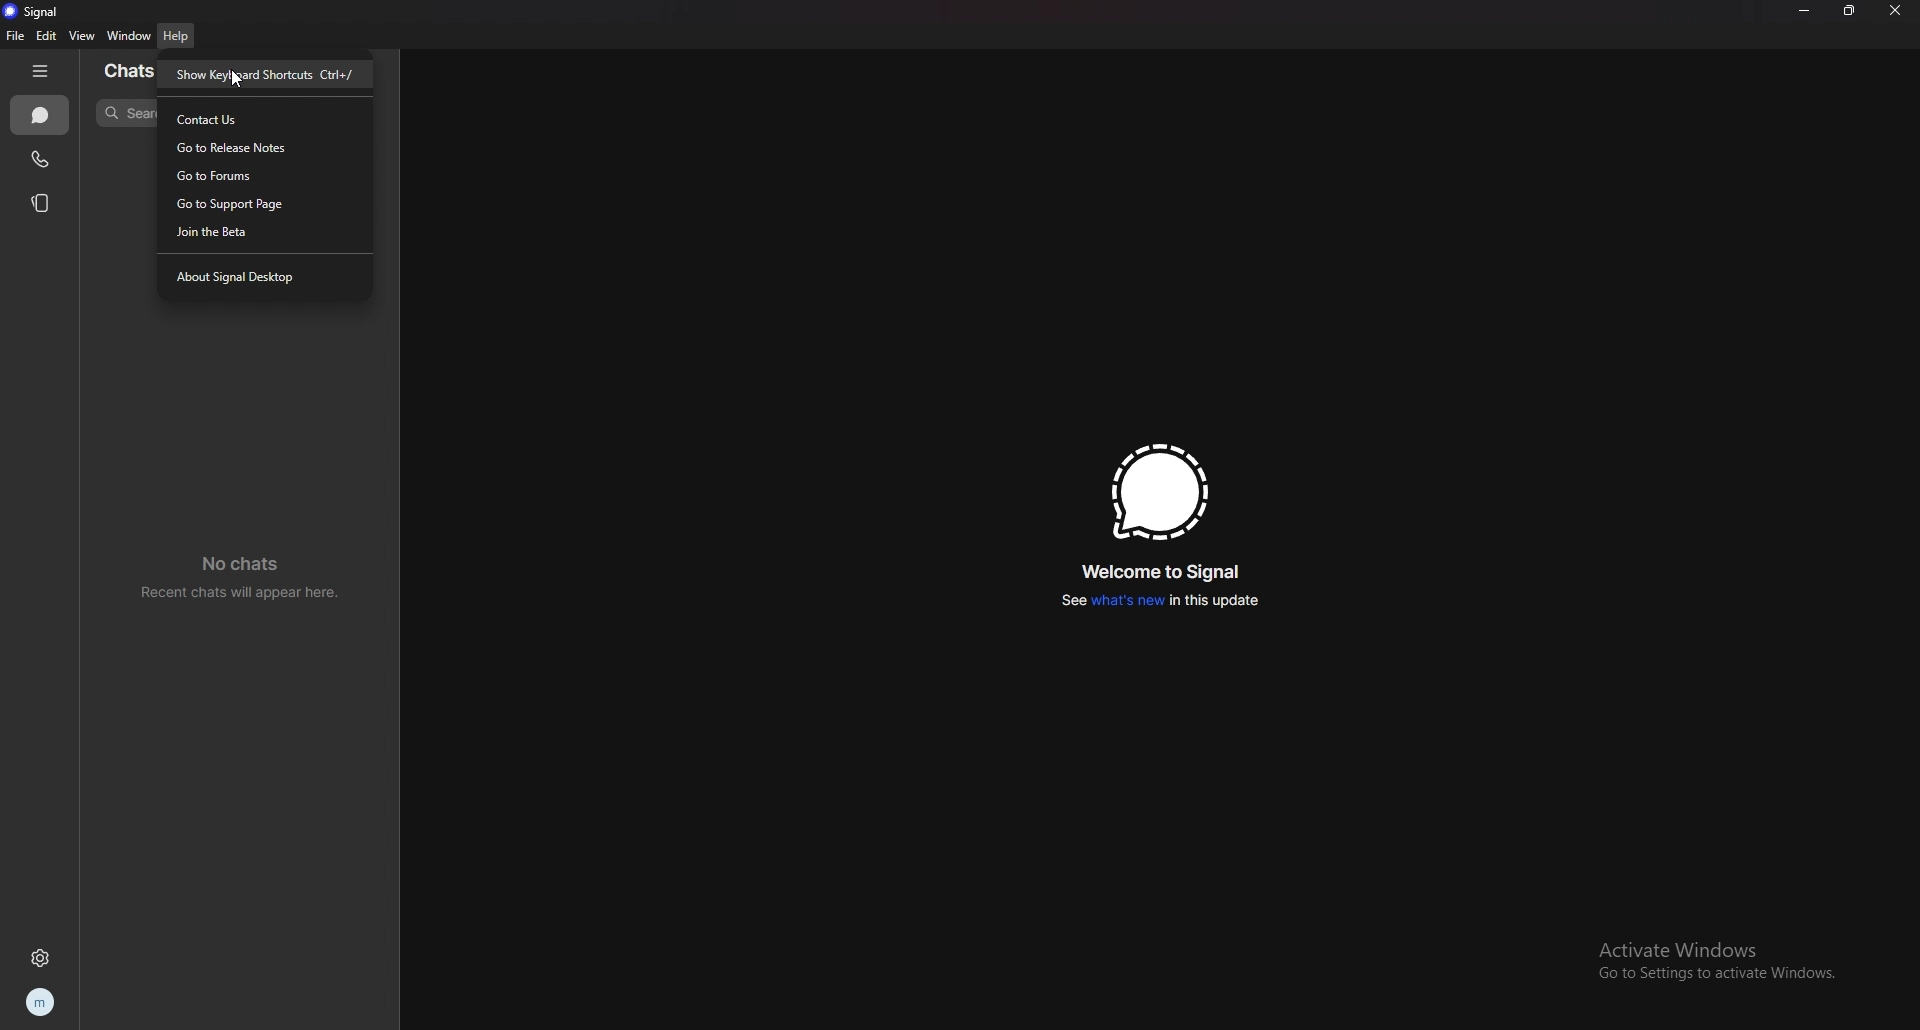  I want to click on resize, so click(1851, 11).